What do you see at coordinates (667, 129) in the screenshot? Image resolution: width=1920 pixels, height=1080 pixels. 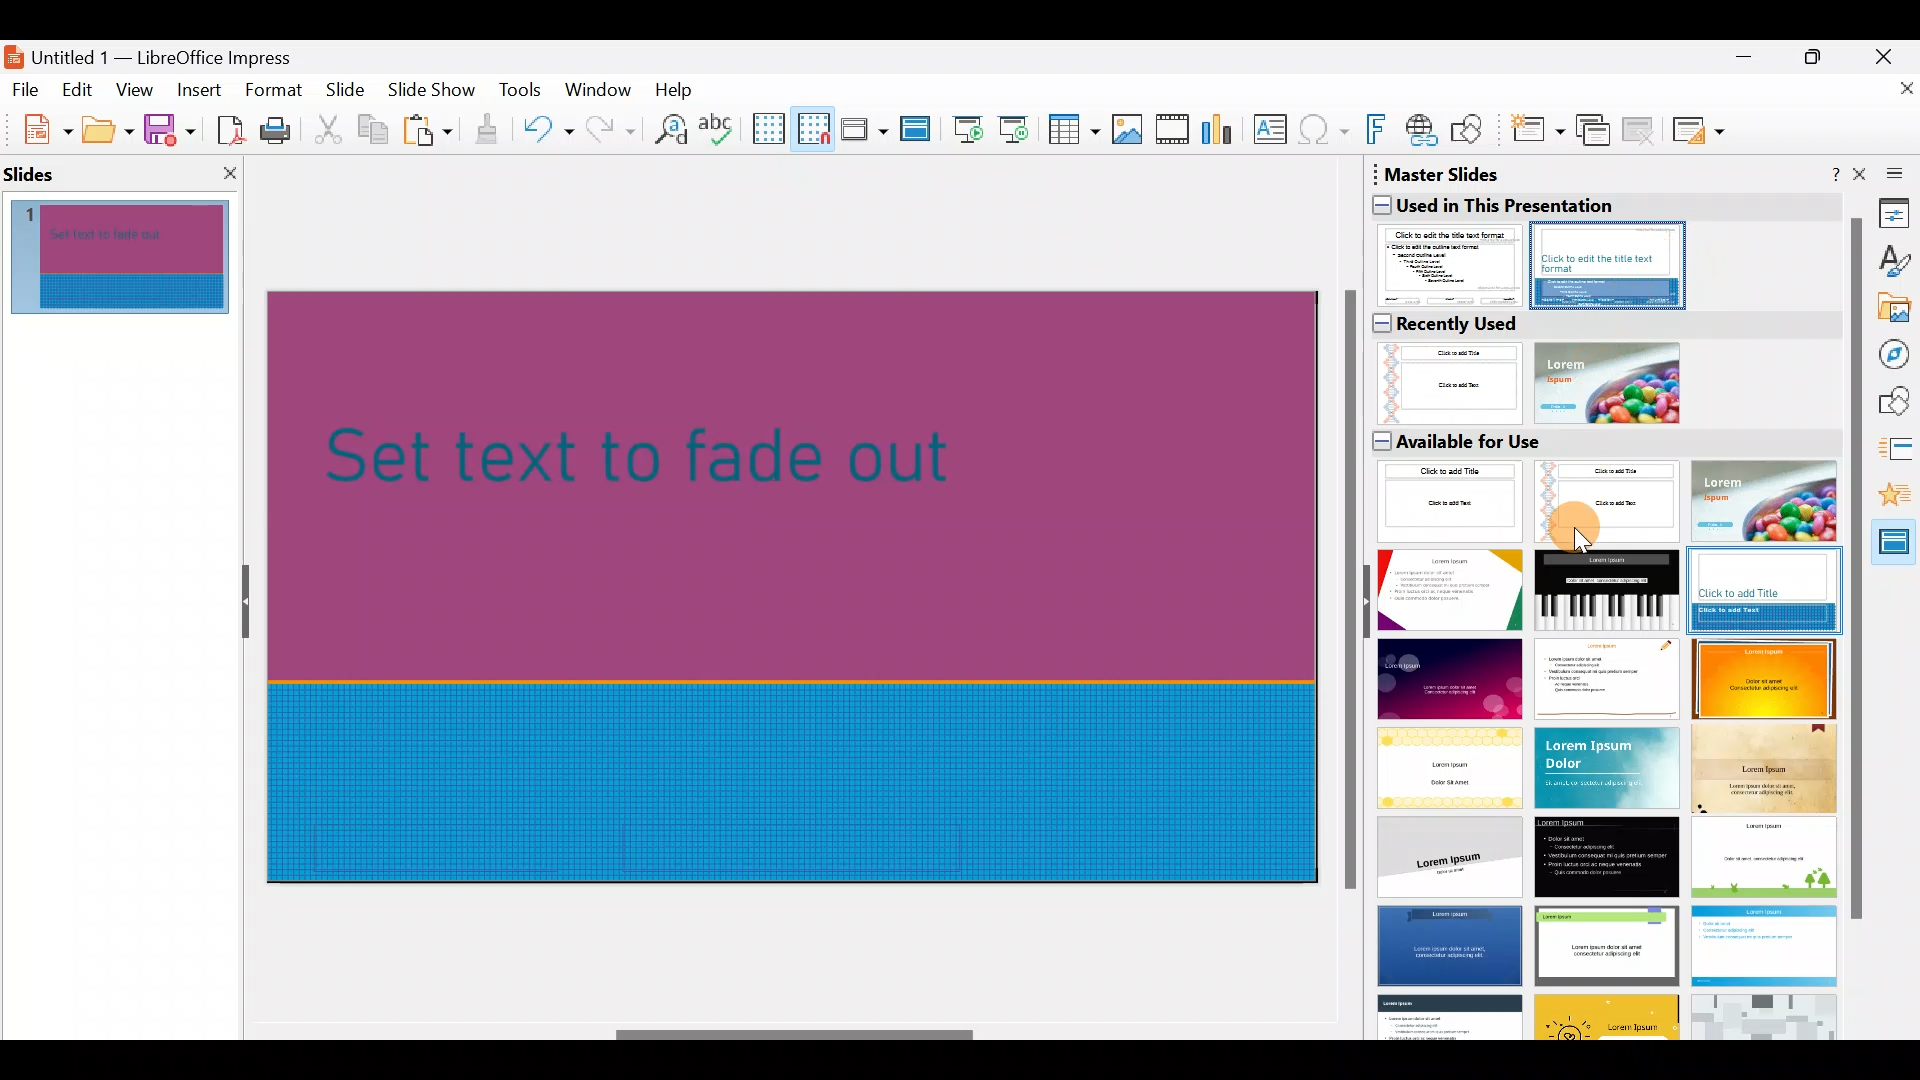 I see `Find and replace` at bounding box center [667, 129].